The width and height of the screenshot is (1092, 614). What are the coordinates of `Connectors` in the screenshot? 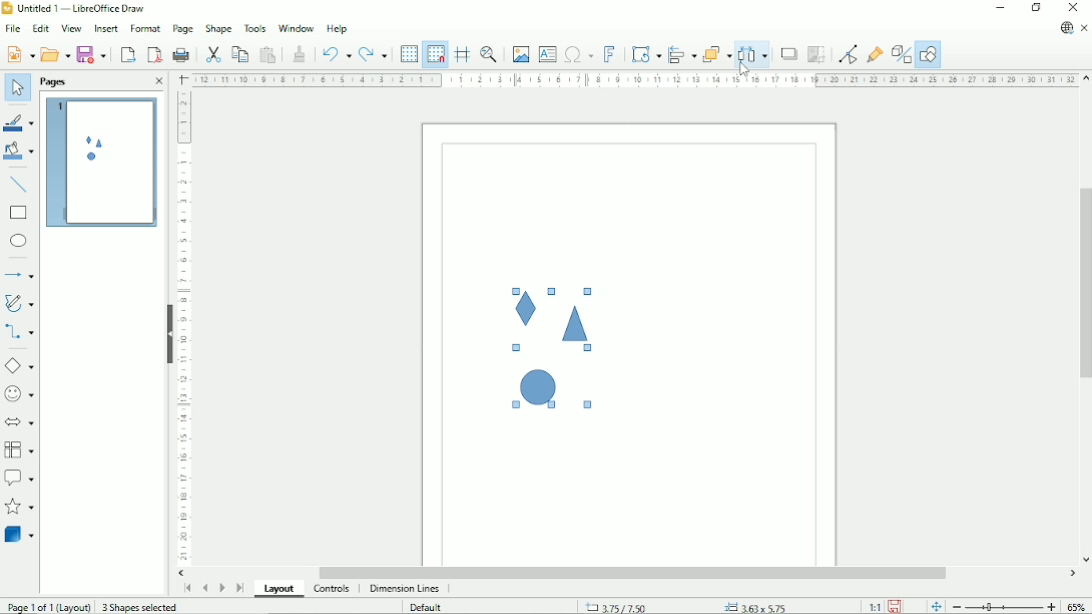 It's located at (19, 333).